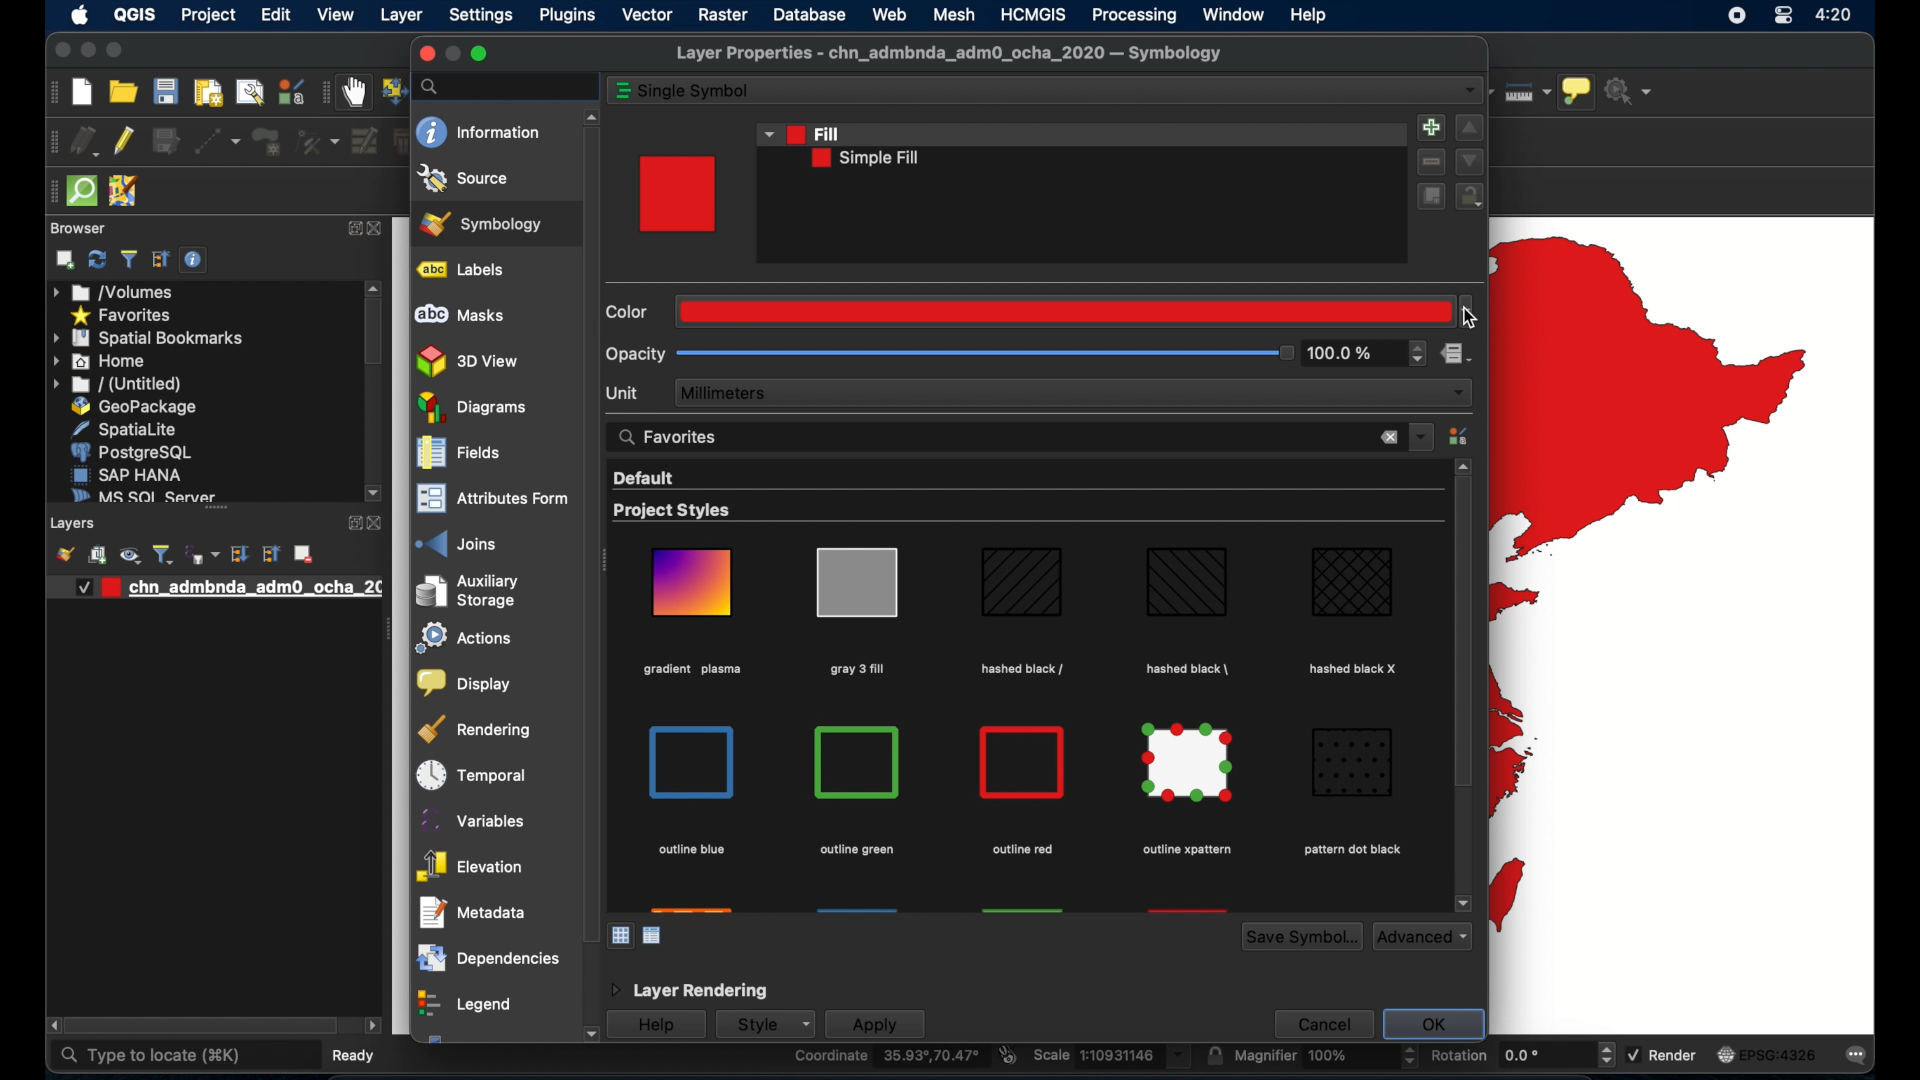 This screenshot has width=1920, height=1080. Describe the element at coordinates (134, 407) in the screenshot. I see `geopackage` at that location.